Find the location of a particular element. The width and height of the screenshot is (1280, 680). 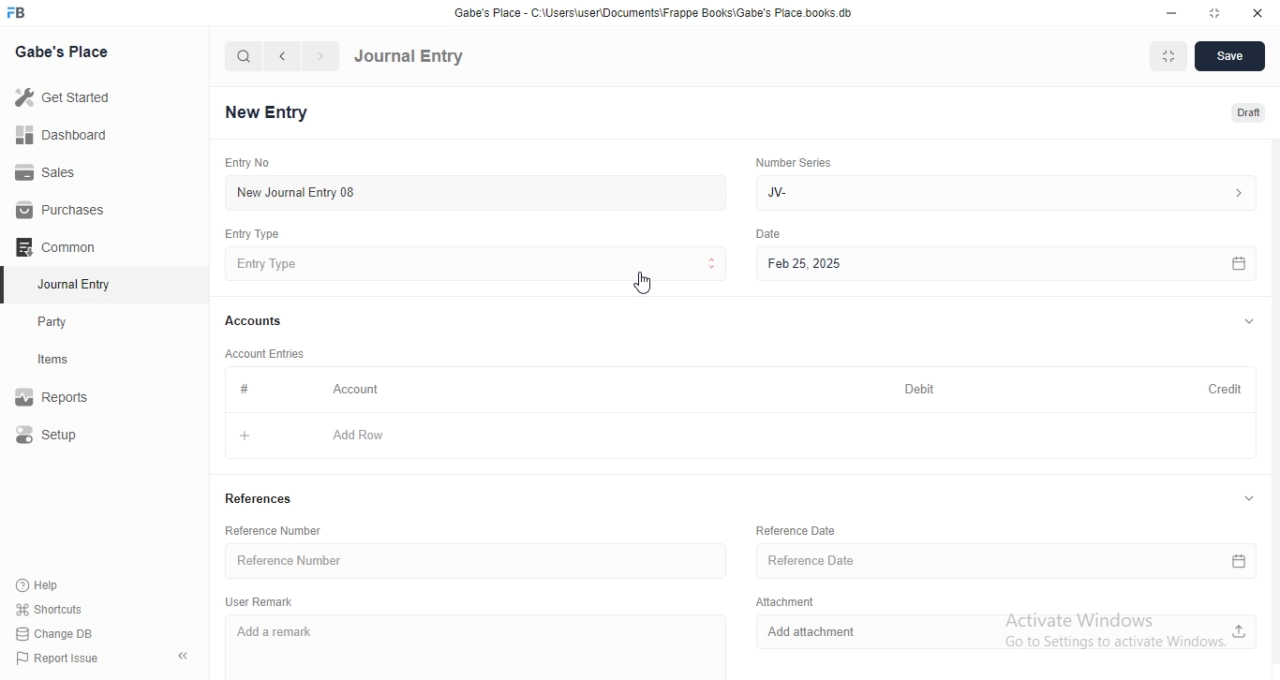

Purchases is located at coordinates (58, 210).